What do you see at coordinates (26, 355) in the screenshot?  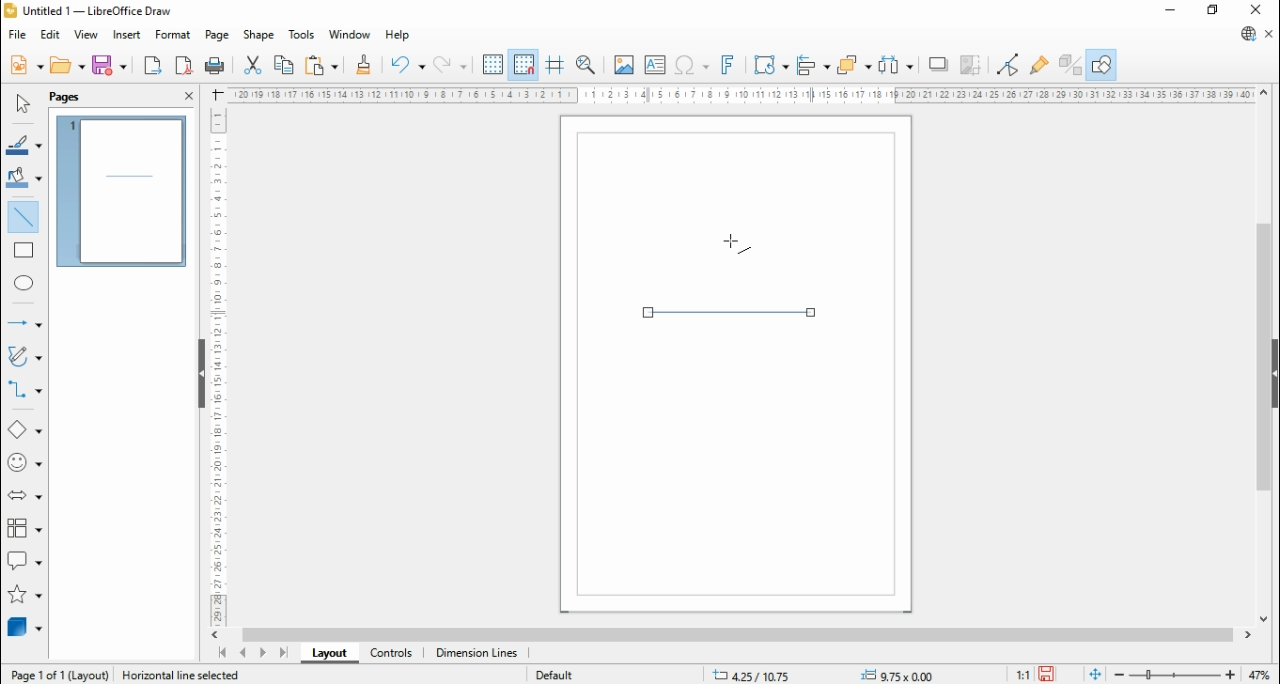 I see `curves and polygons` at bounding box center [26, 355].